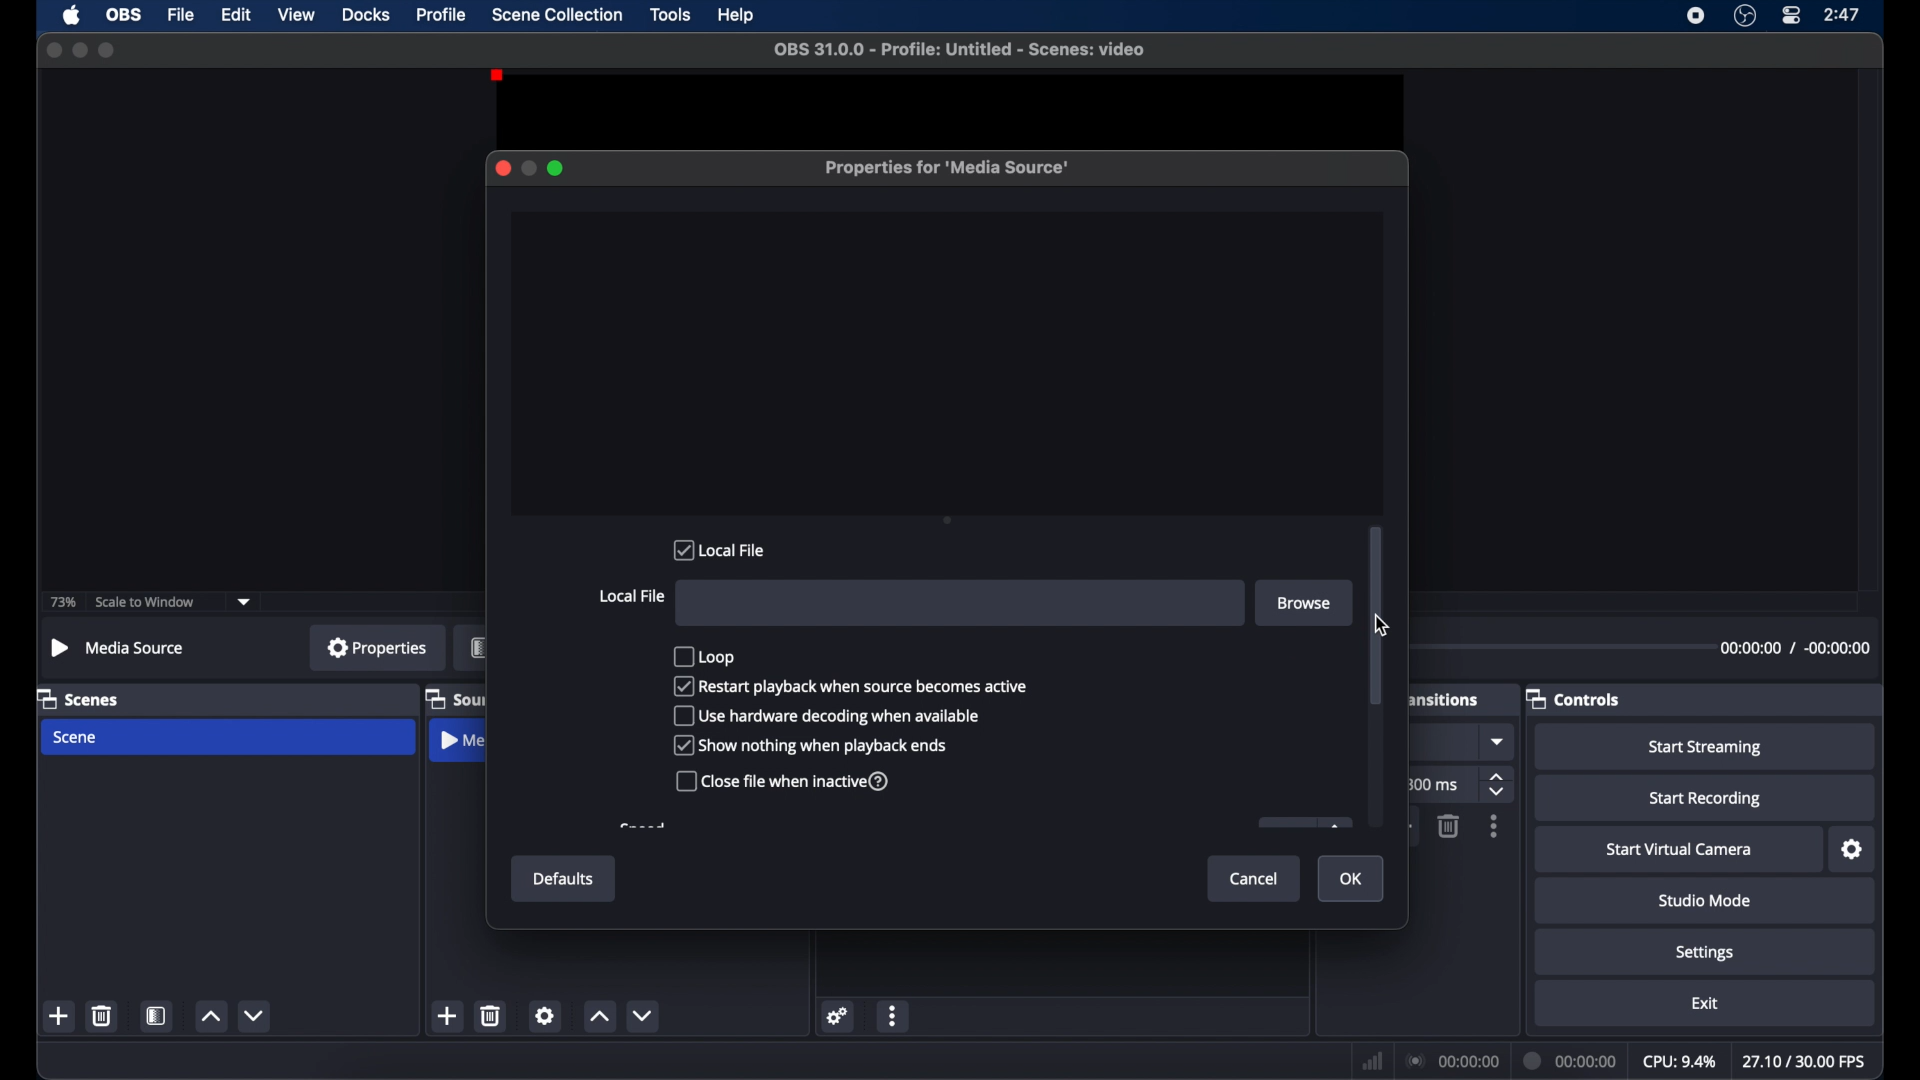 The height and width of the screenshot is (1080, 1920). What do you see at coordinates (642, 825) in the screenshot?
I see `obscure text` at bounding box center [642, 825].